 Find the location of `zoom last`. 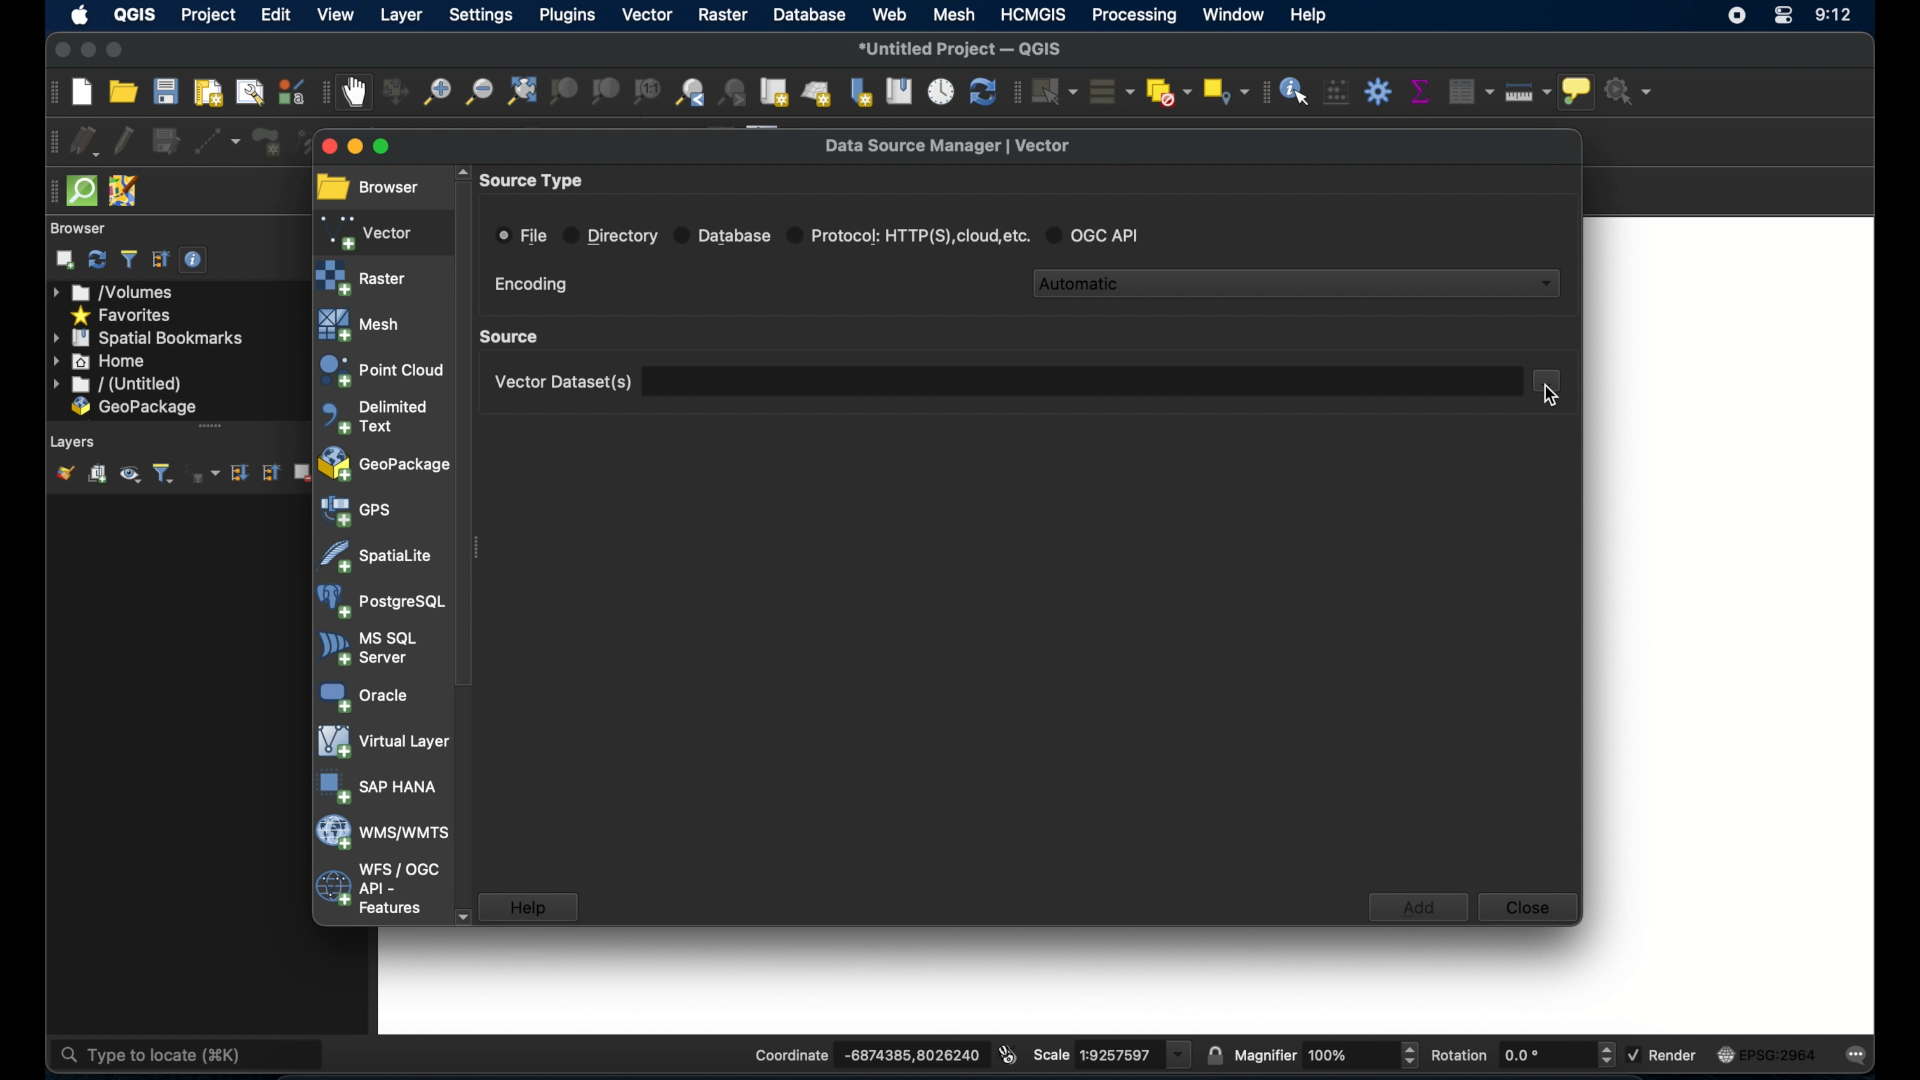

zoom last is located at coordinates (691, 94).